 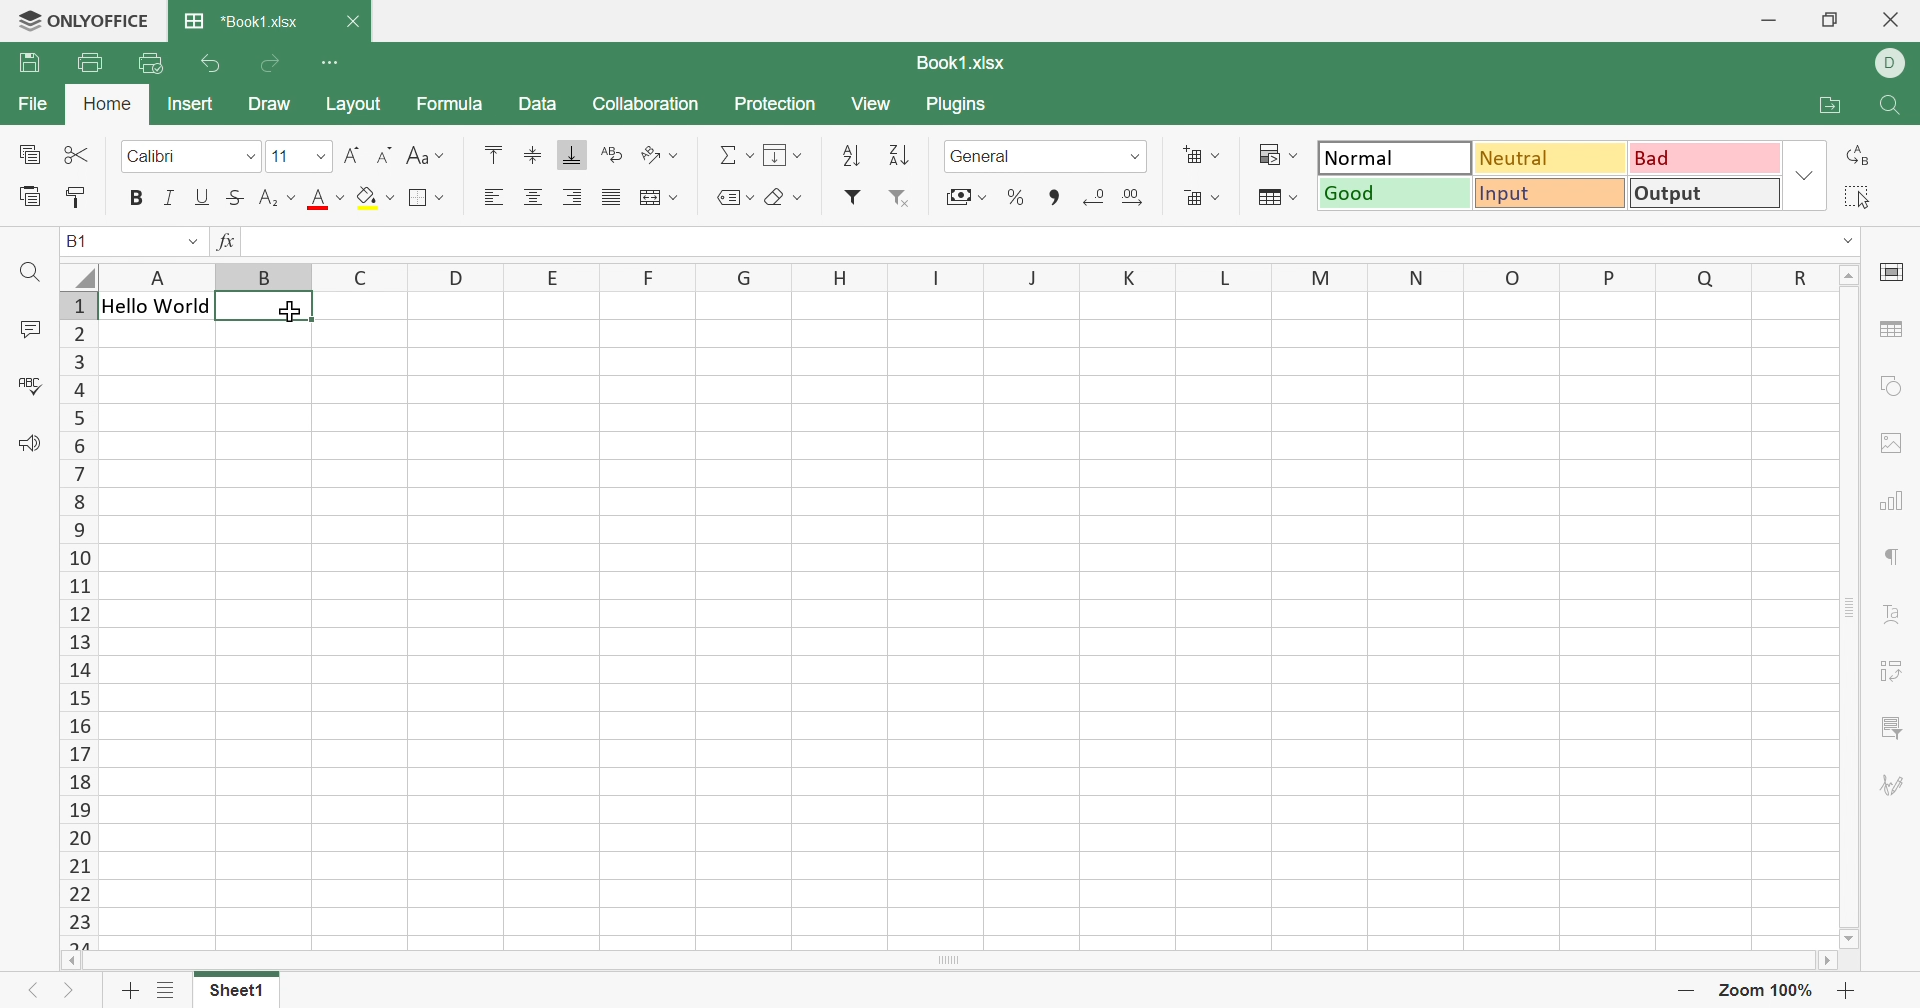 What do you see at coordinates (333, 63) in the screenshot?
I see `Customize Quick Access Toolbar` at bounding box center [333, 63].